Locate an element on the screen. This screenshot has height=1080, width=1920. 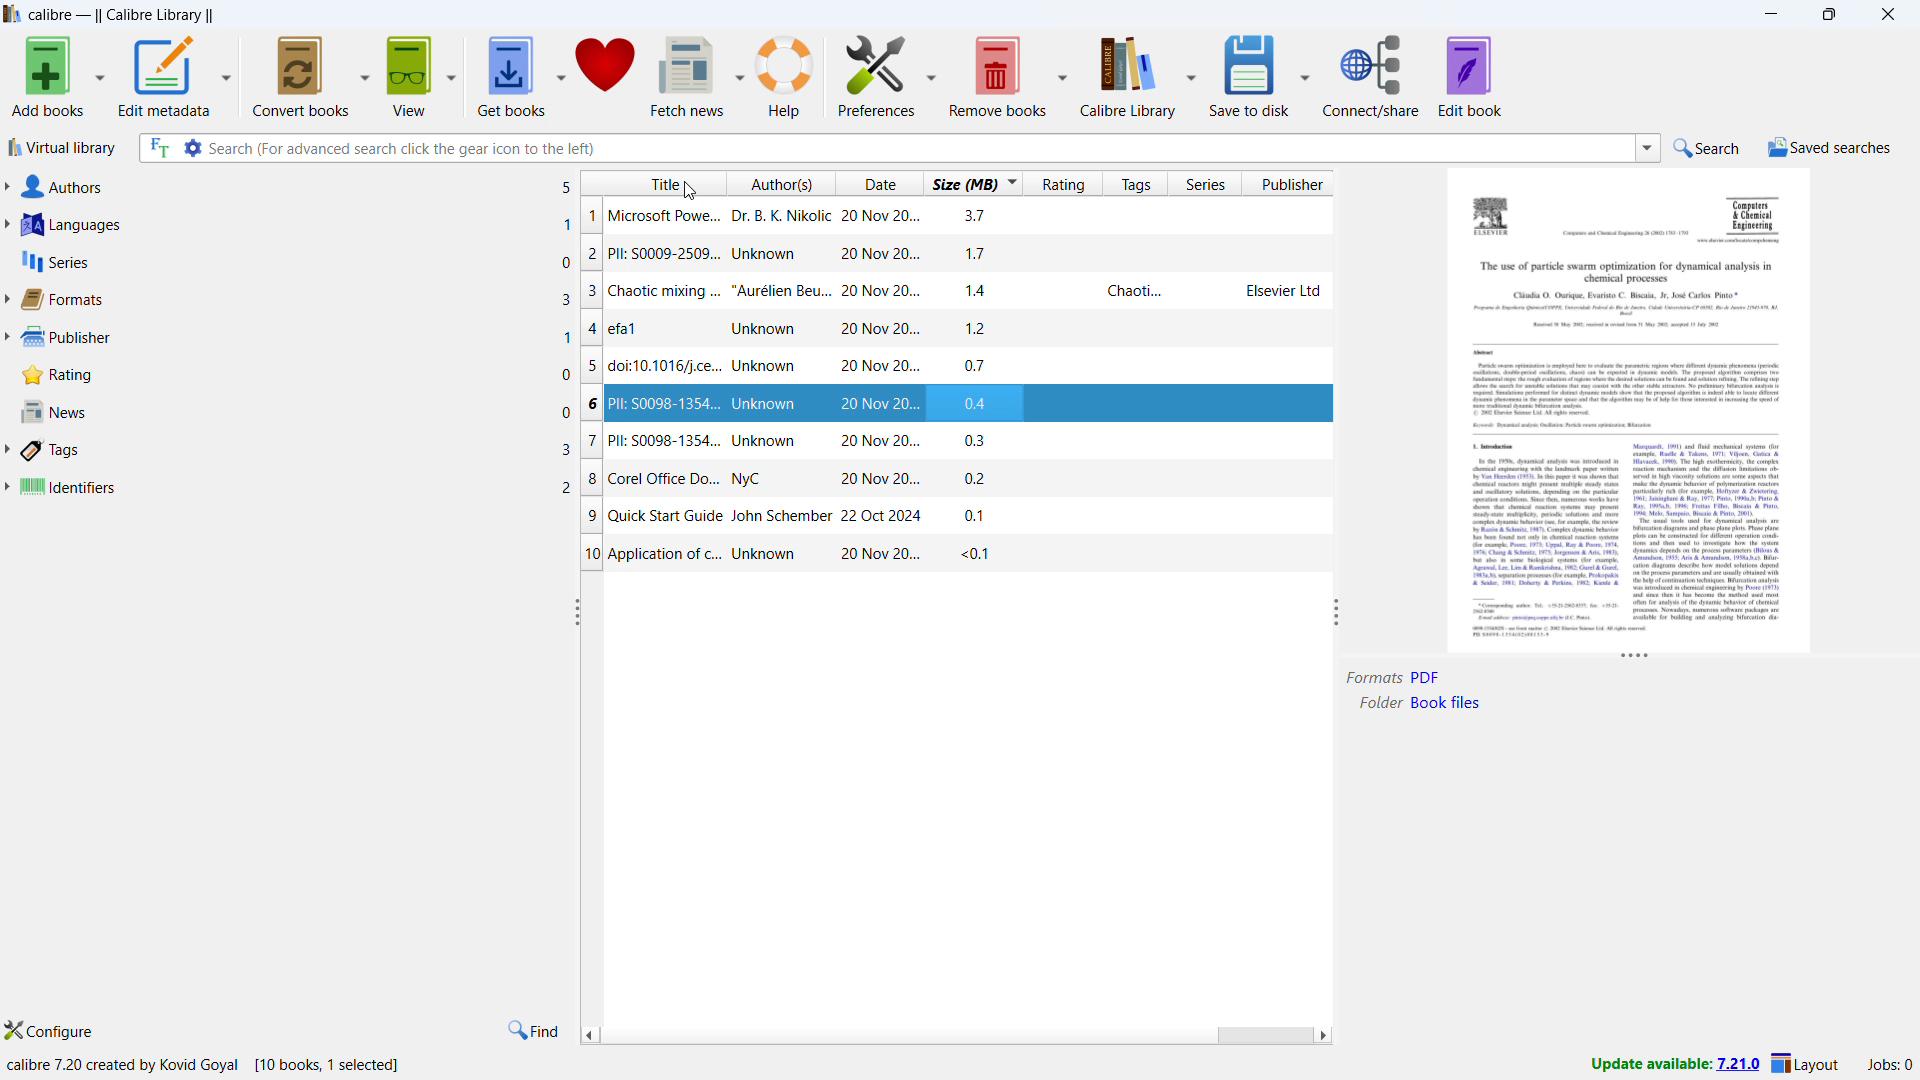
expand identifiers is located at coordinates (6, 488).